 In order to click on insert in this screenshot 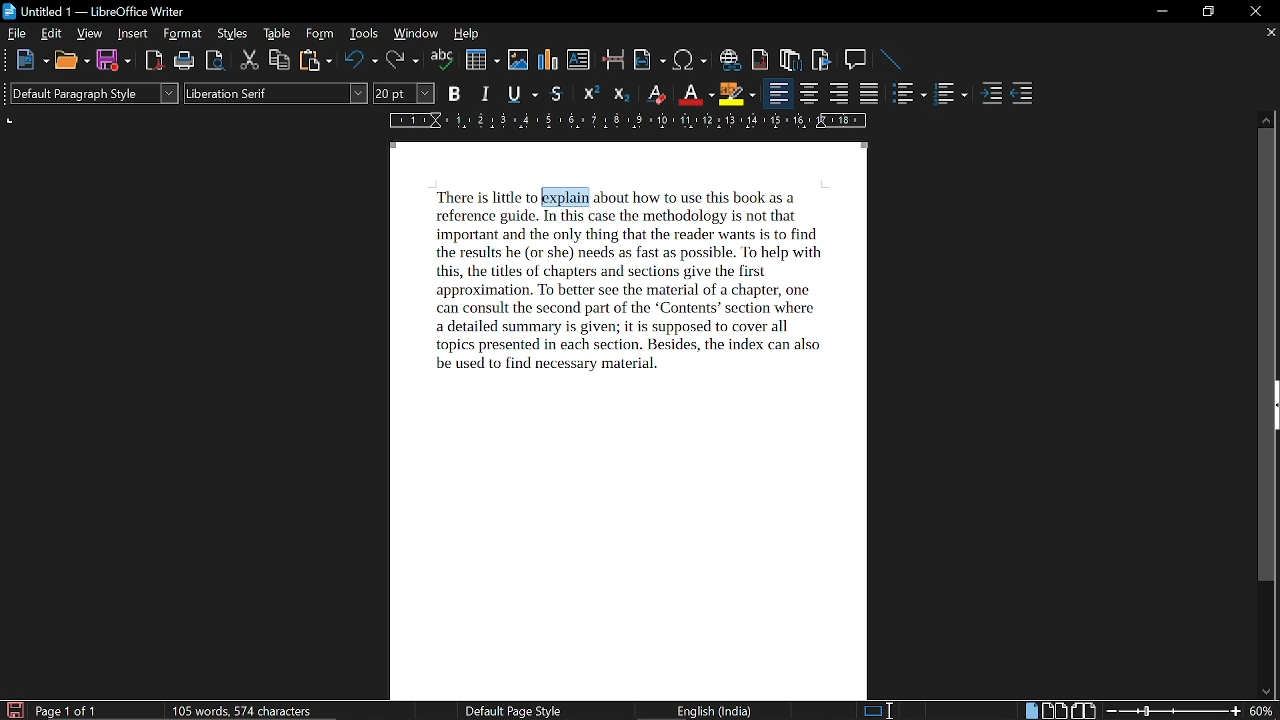, I will do `click(134, 35)`.